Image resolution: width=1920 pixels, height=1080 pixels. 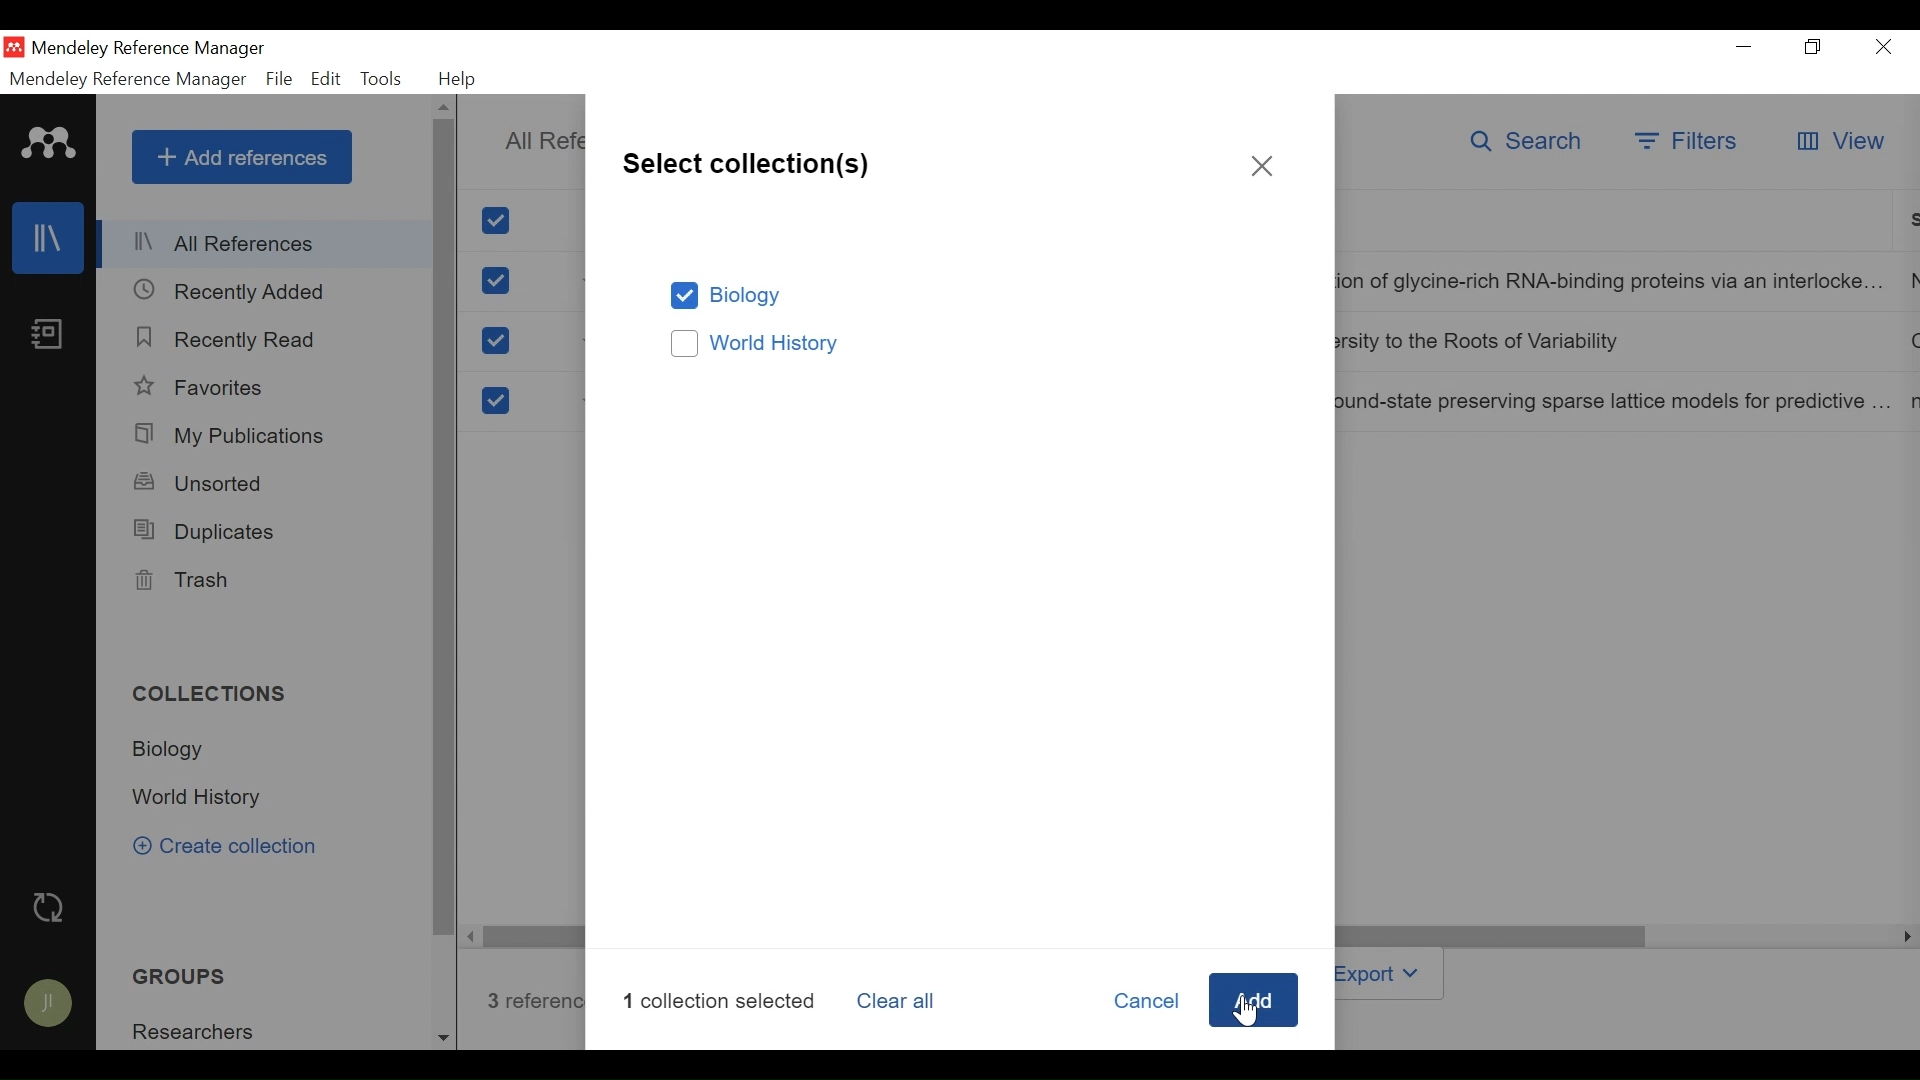 I want to click on Scroll Right, so click(x=472, y=936).